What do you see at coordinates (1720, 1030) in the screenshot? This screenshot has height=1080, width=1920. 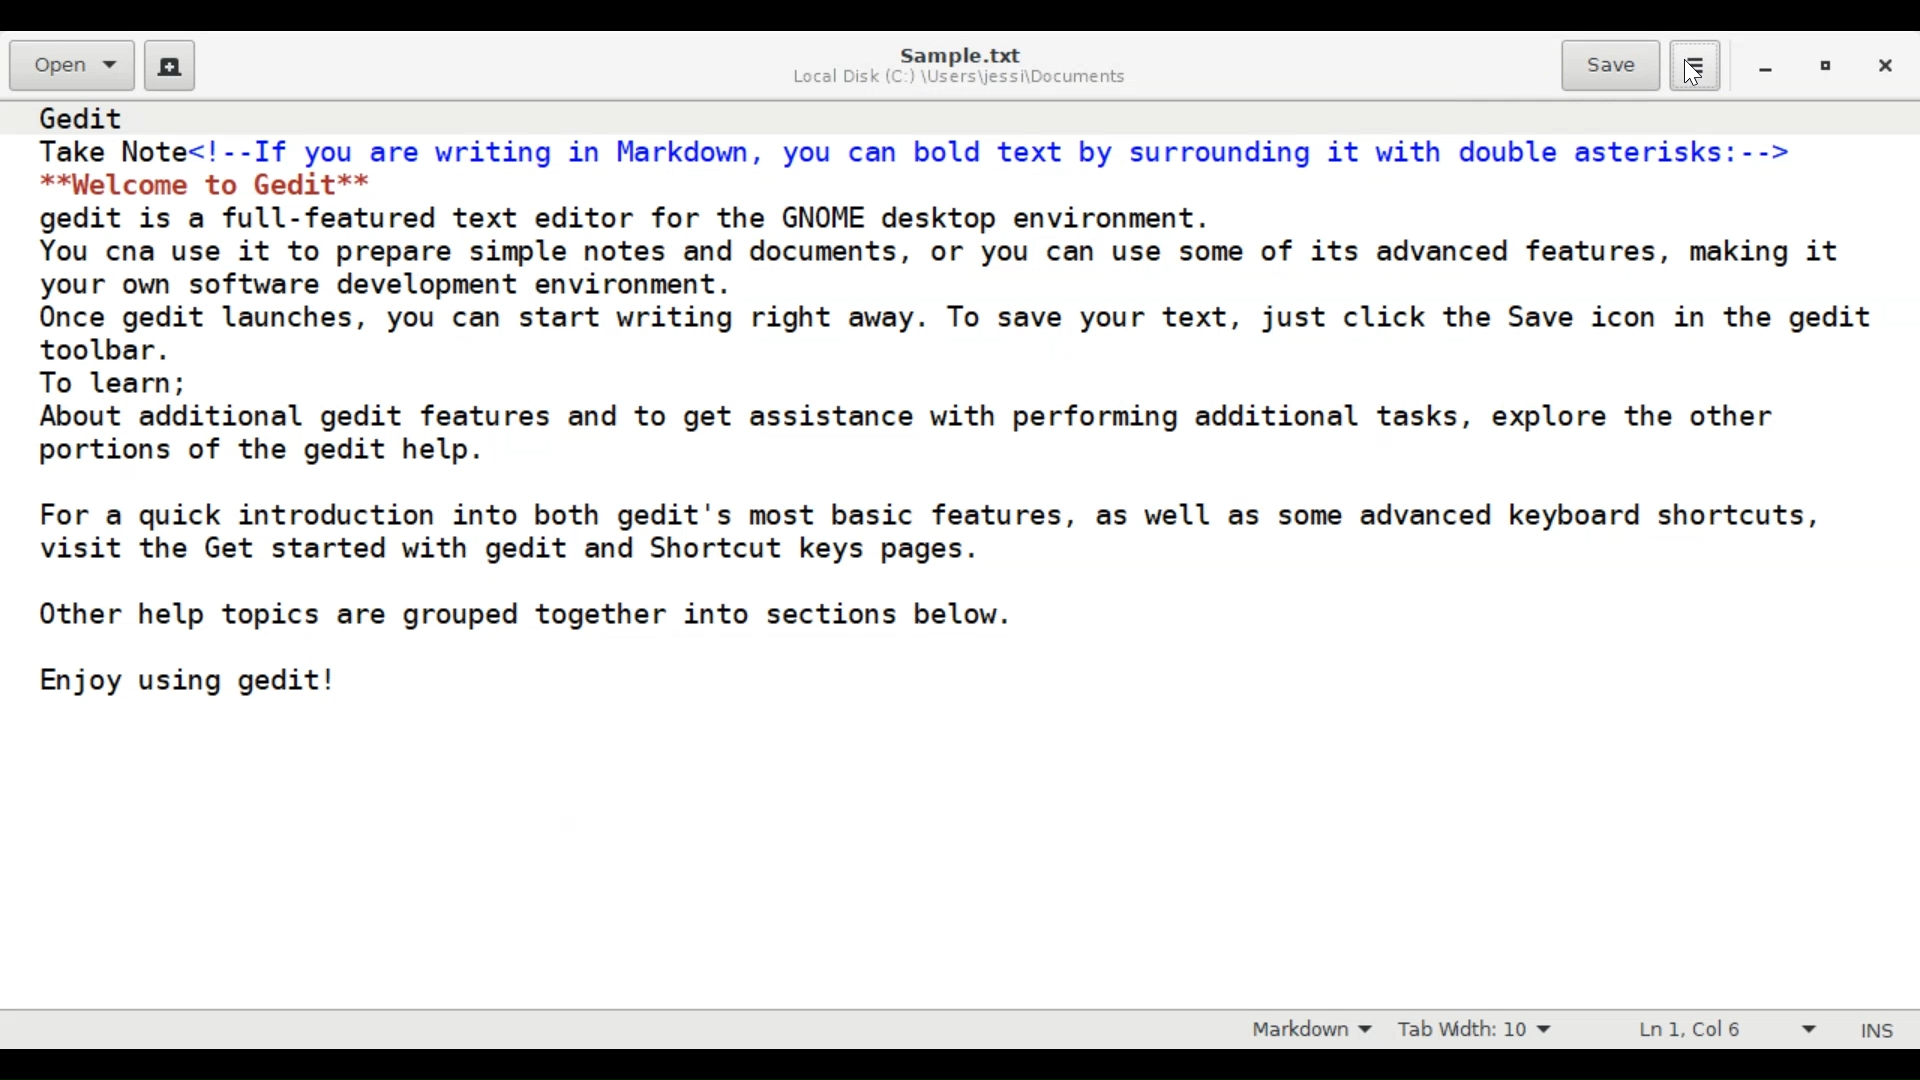 I see `Ln 1,  Col 6` at bounding box center [1720, 1030].